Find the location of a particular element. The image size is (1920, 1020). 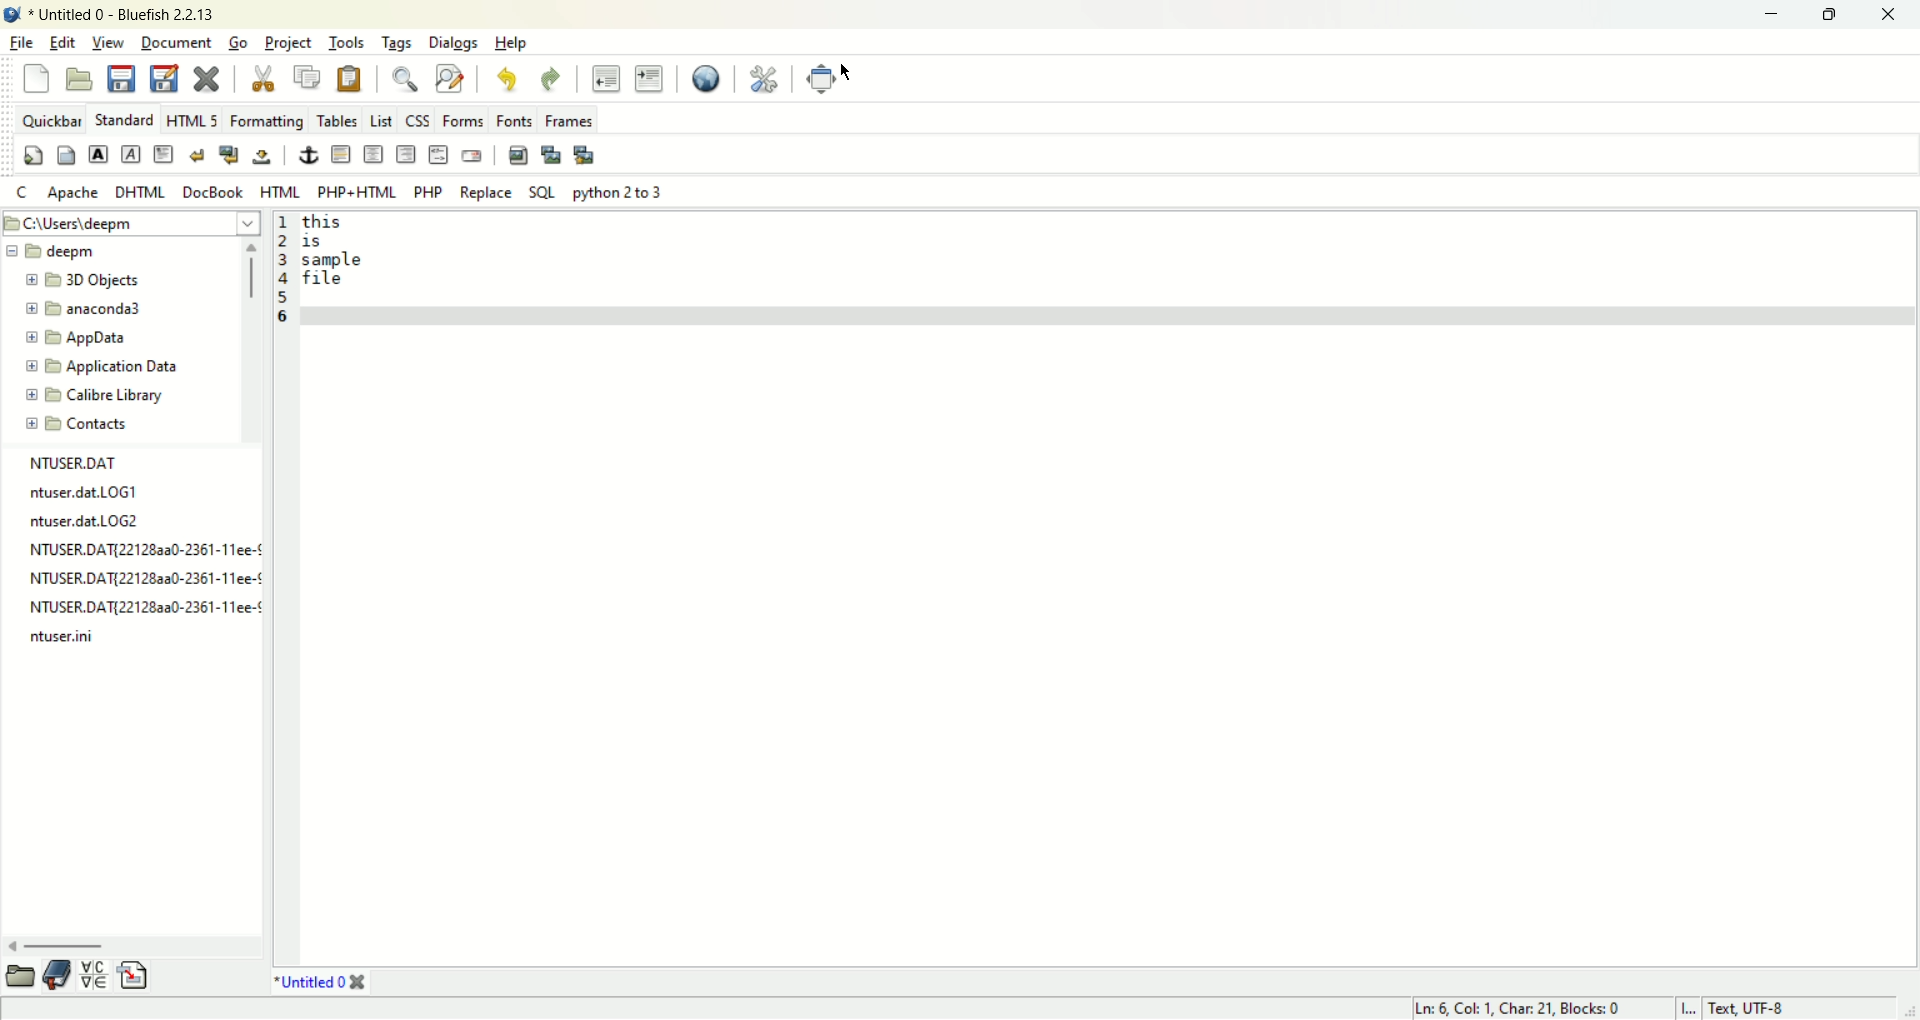

SQL is located at coordinates (541, 194).